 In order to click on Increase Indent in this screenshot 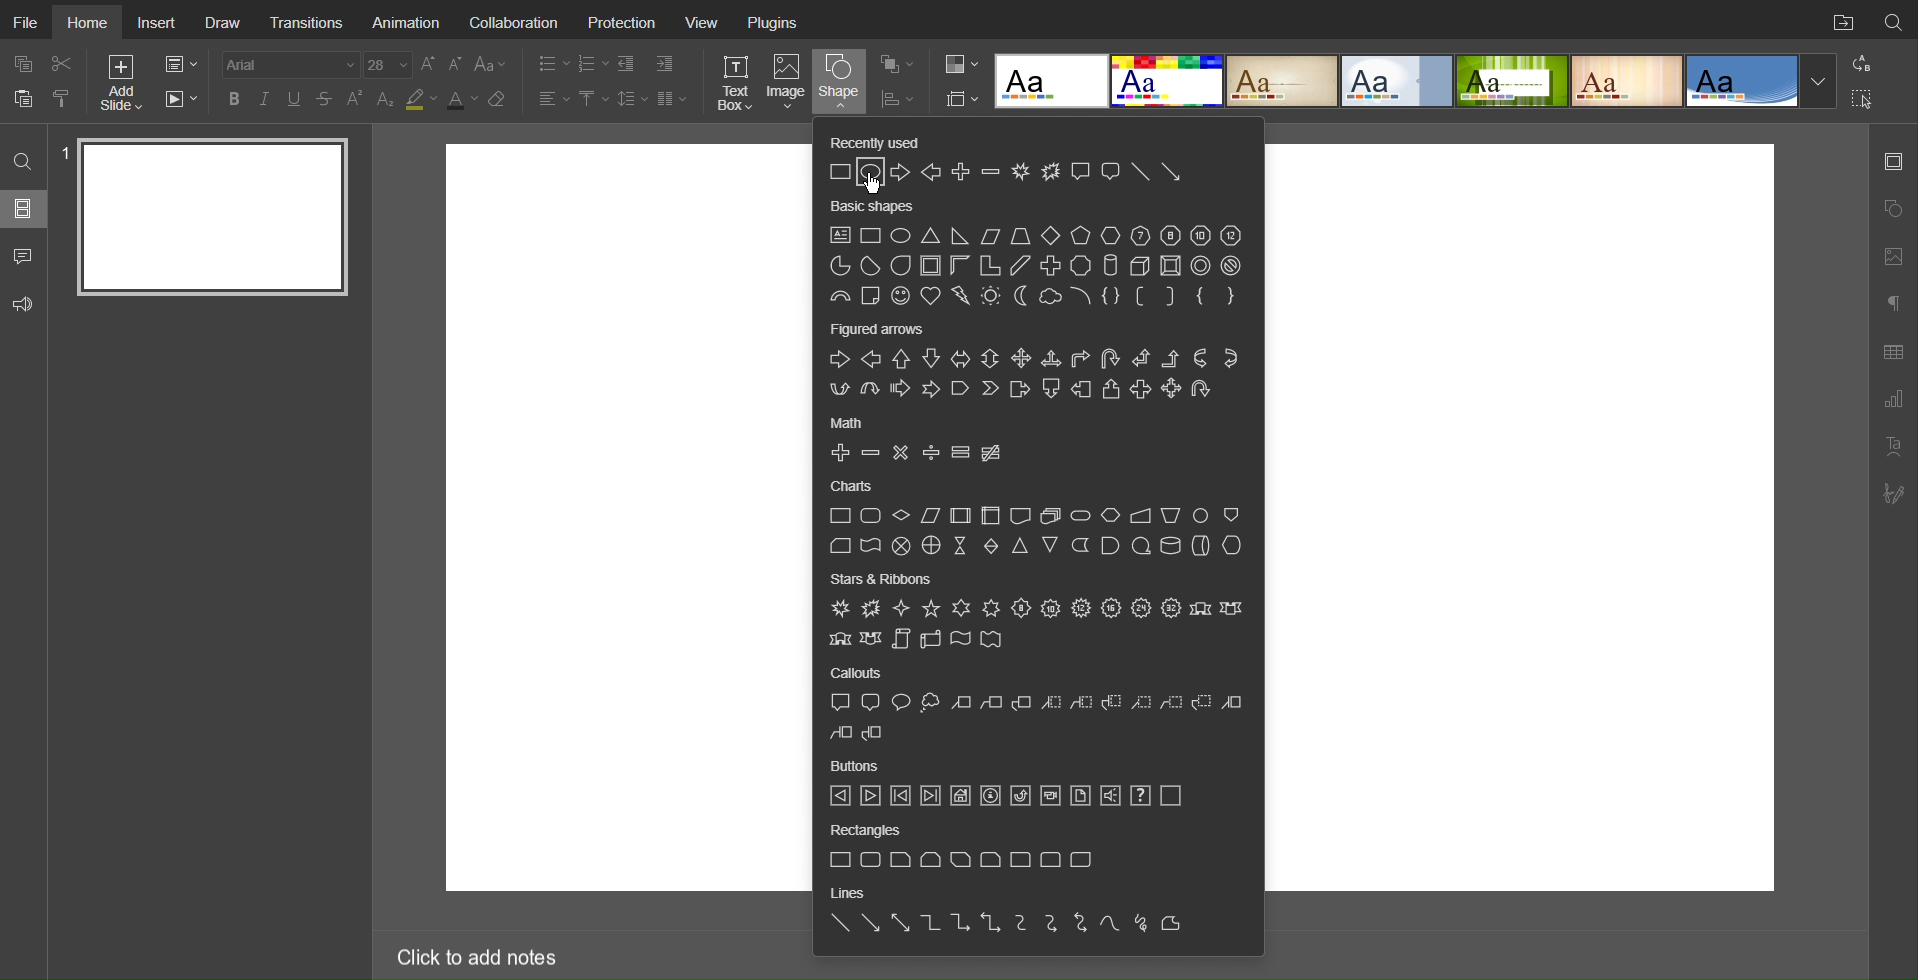, I will do `click(663, 65)`.